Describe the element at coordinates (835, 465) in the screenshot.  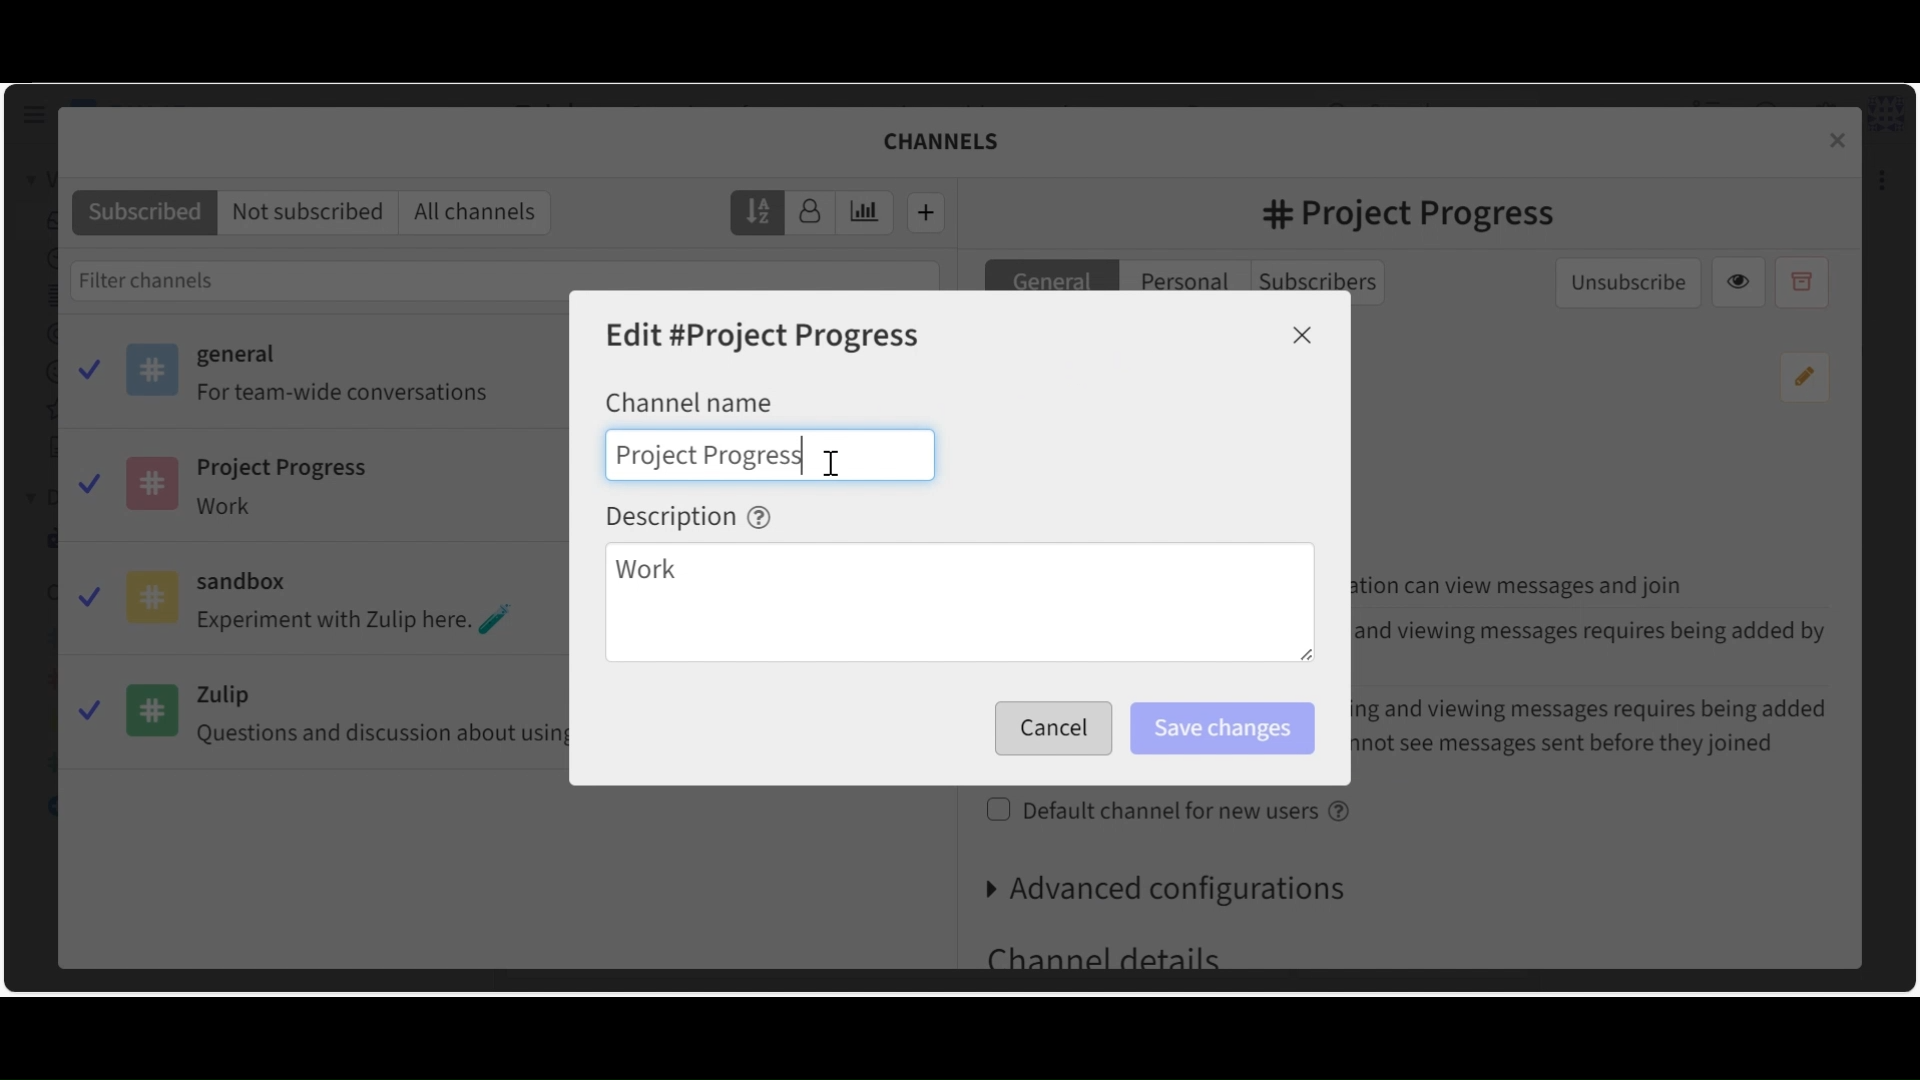
I see `Insertion cursor` at that location.